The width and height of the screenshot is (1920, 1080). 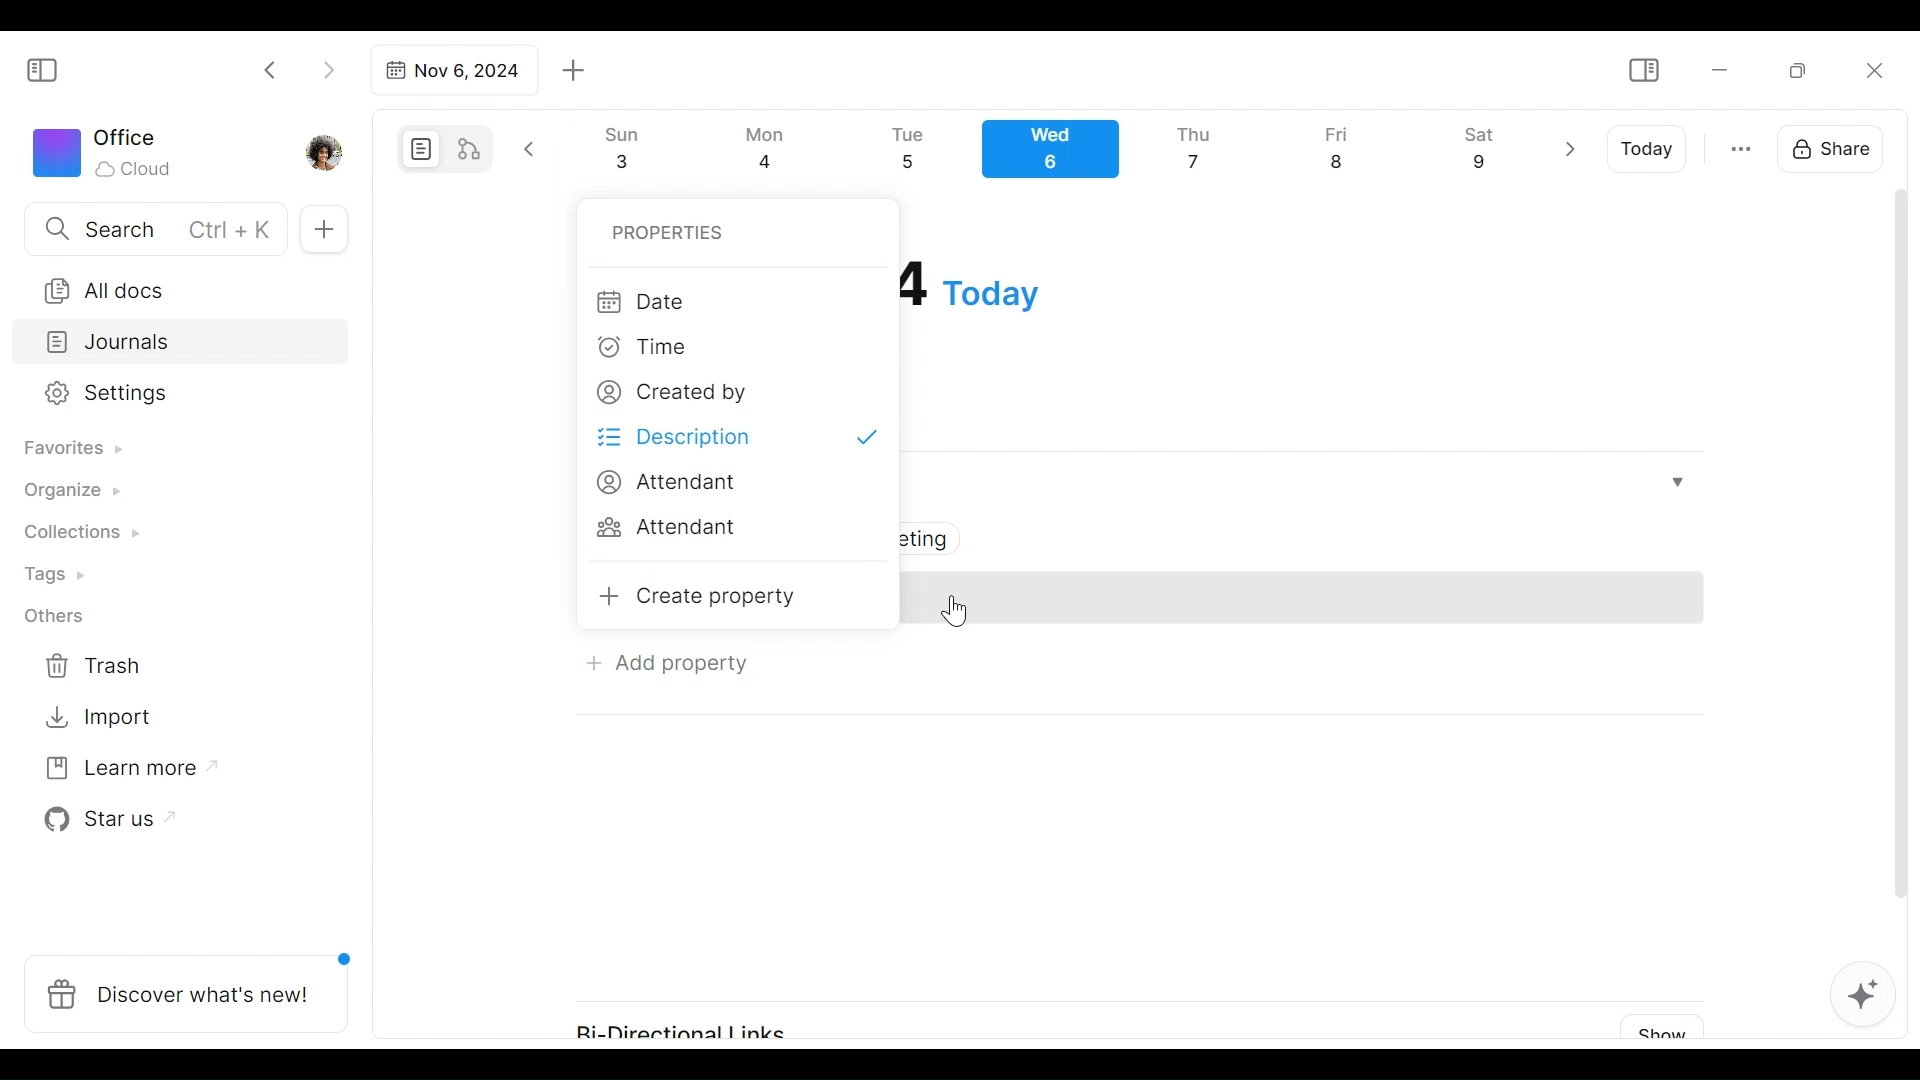 I want to click on Favorites, so click(x=71, y=449).